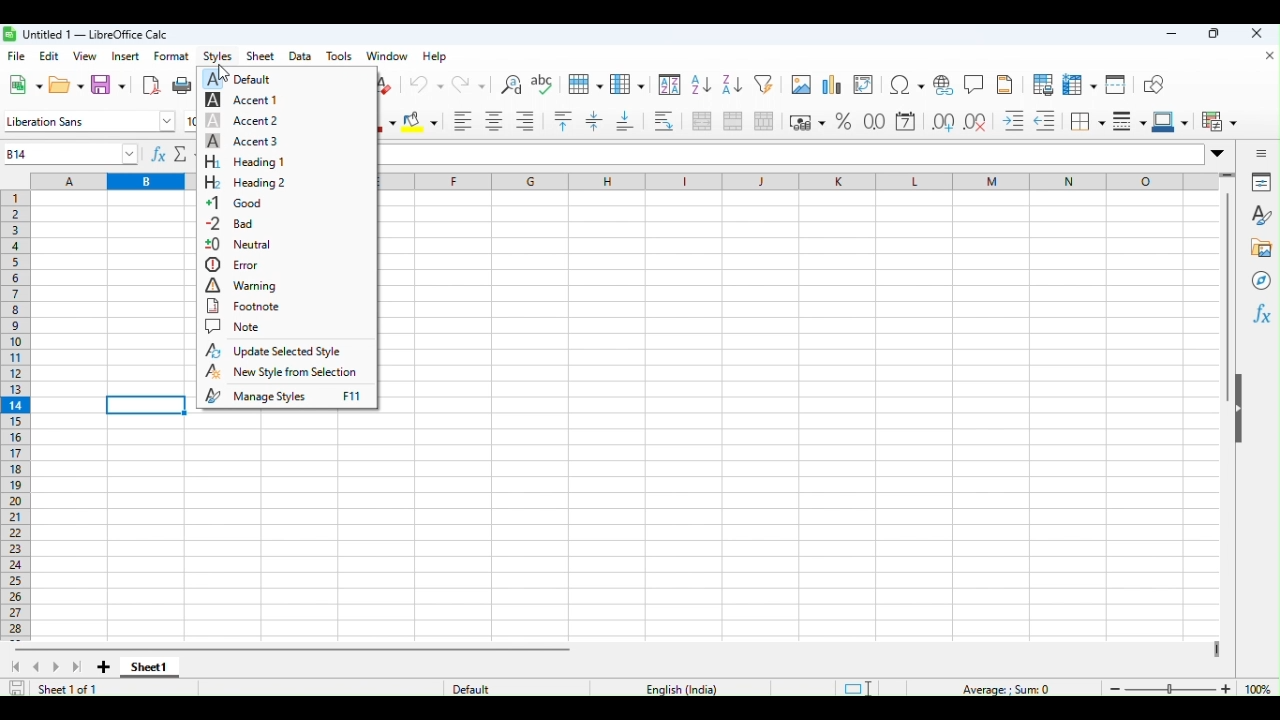 Image resolution: width=1280 pixels, height=720 pixels. I want to click on b, so click(145, 181).